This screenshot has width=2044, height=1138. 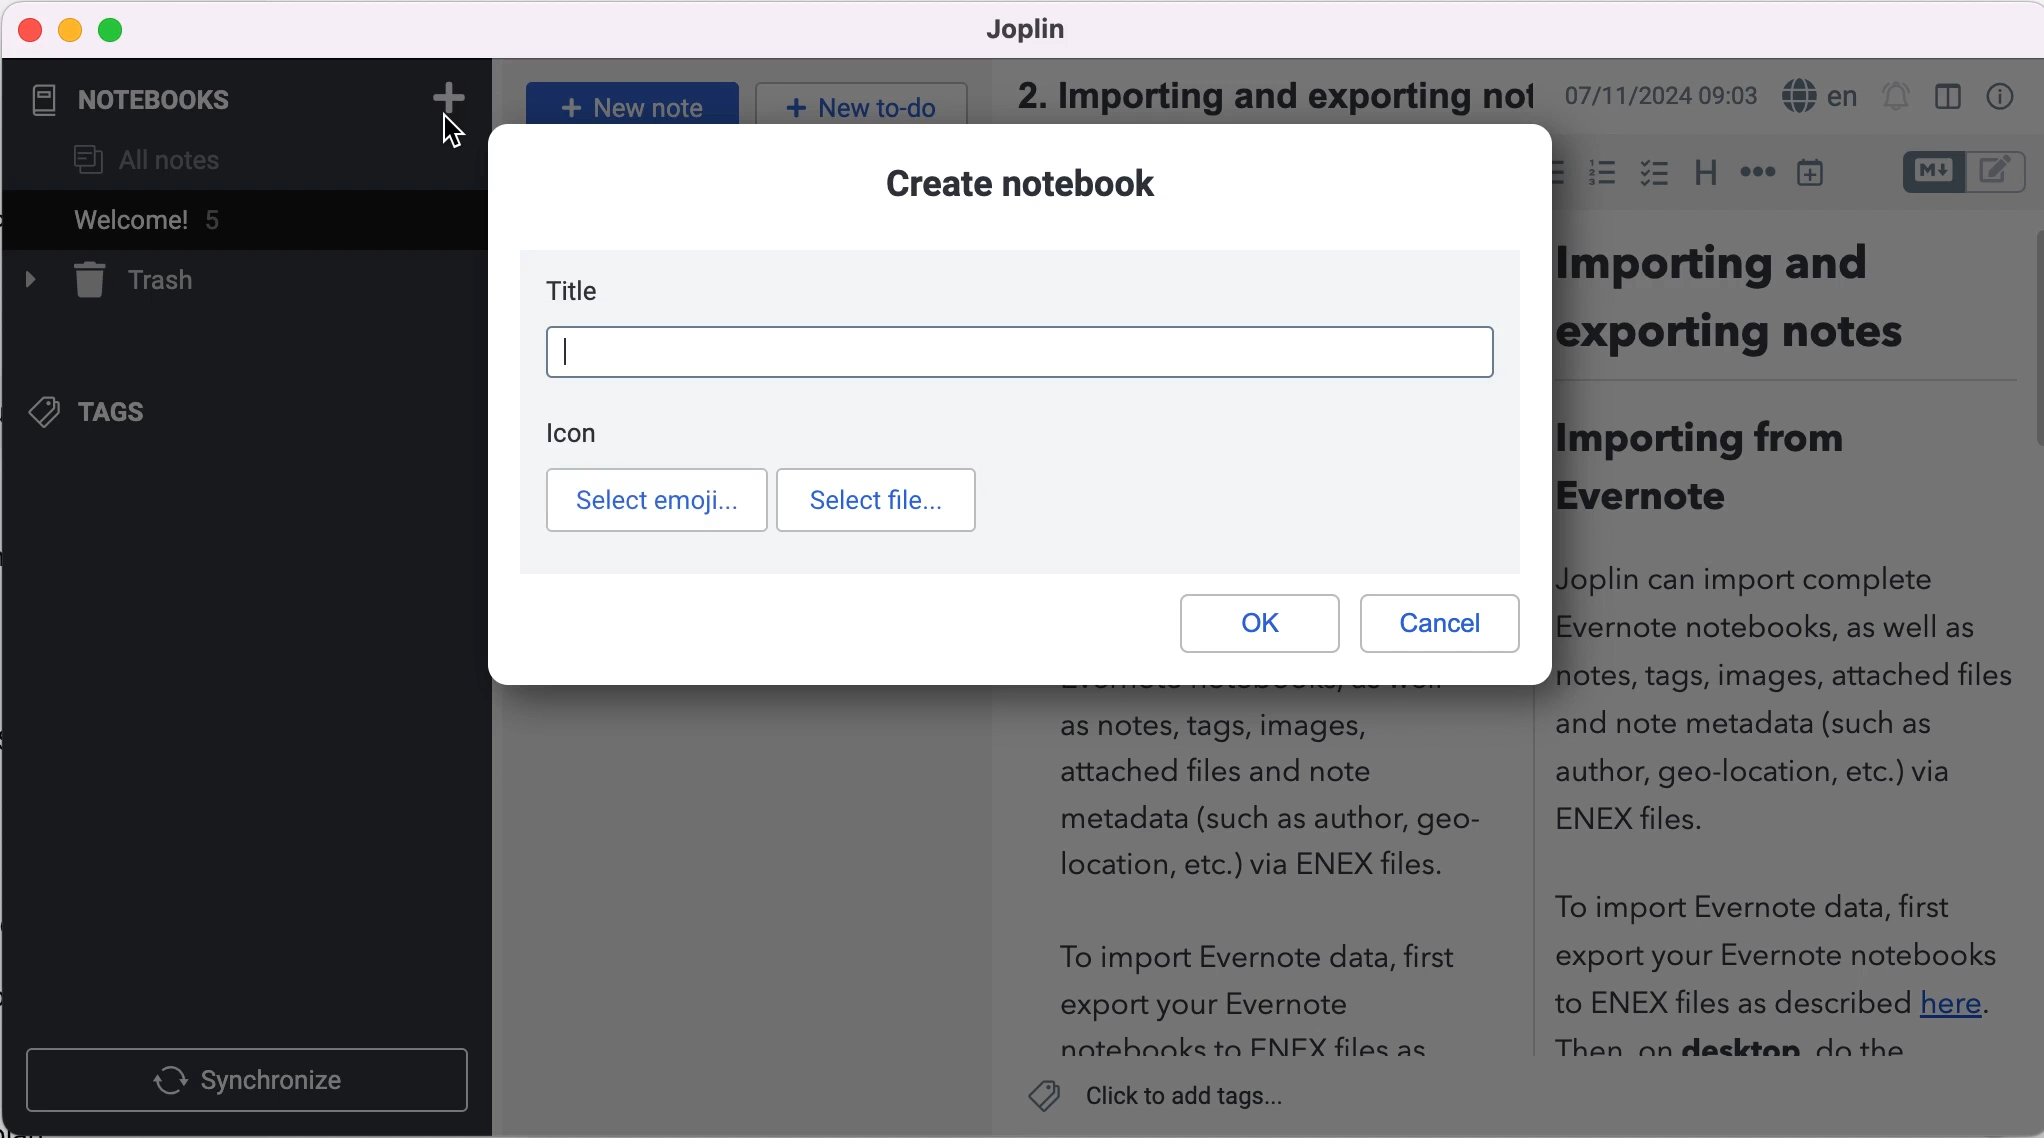 What do you see at coordinates (879, 501) in the screenshot?
I see `select file` at bounding box center [879, 501].